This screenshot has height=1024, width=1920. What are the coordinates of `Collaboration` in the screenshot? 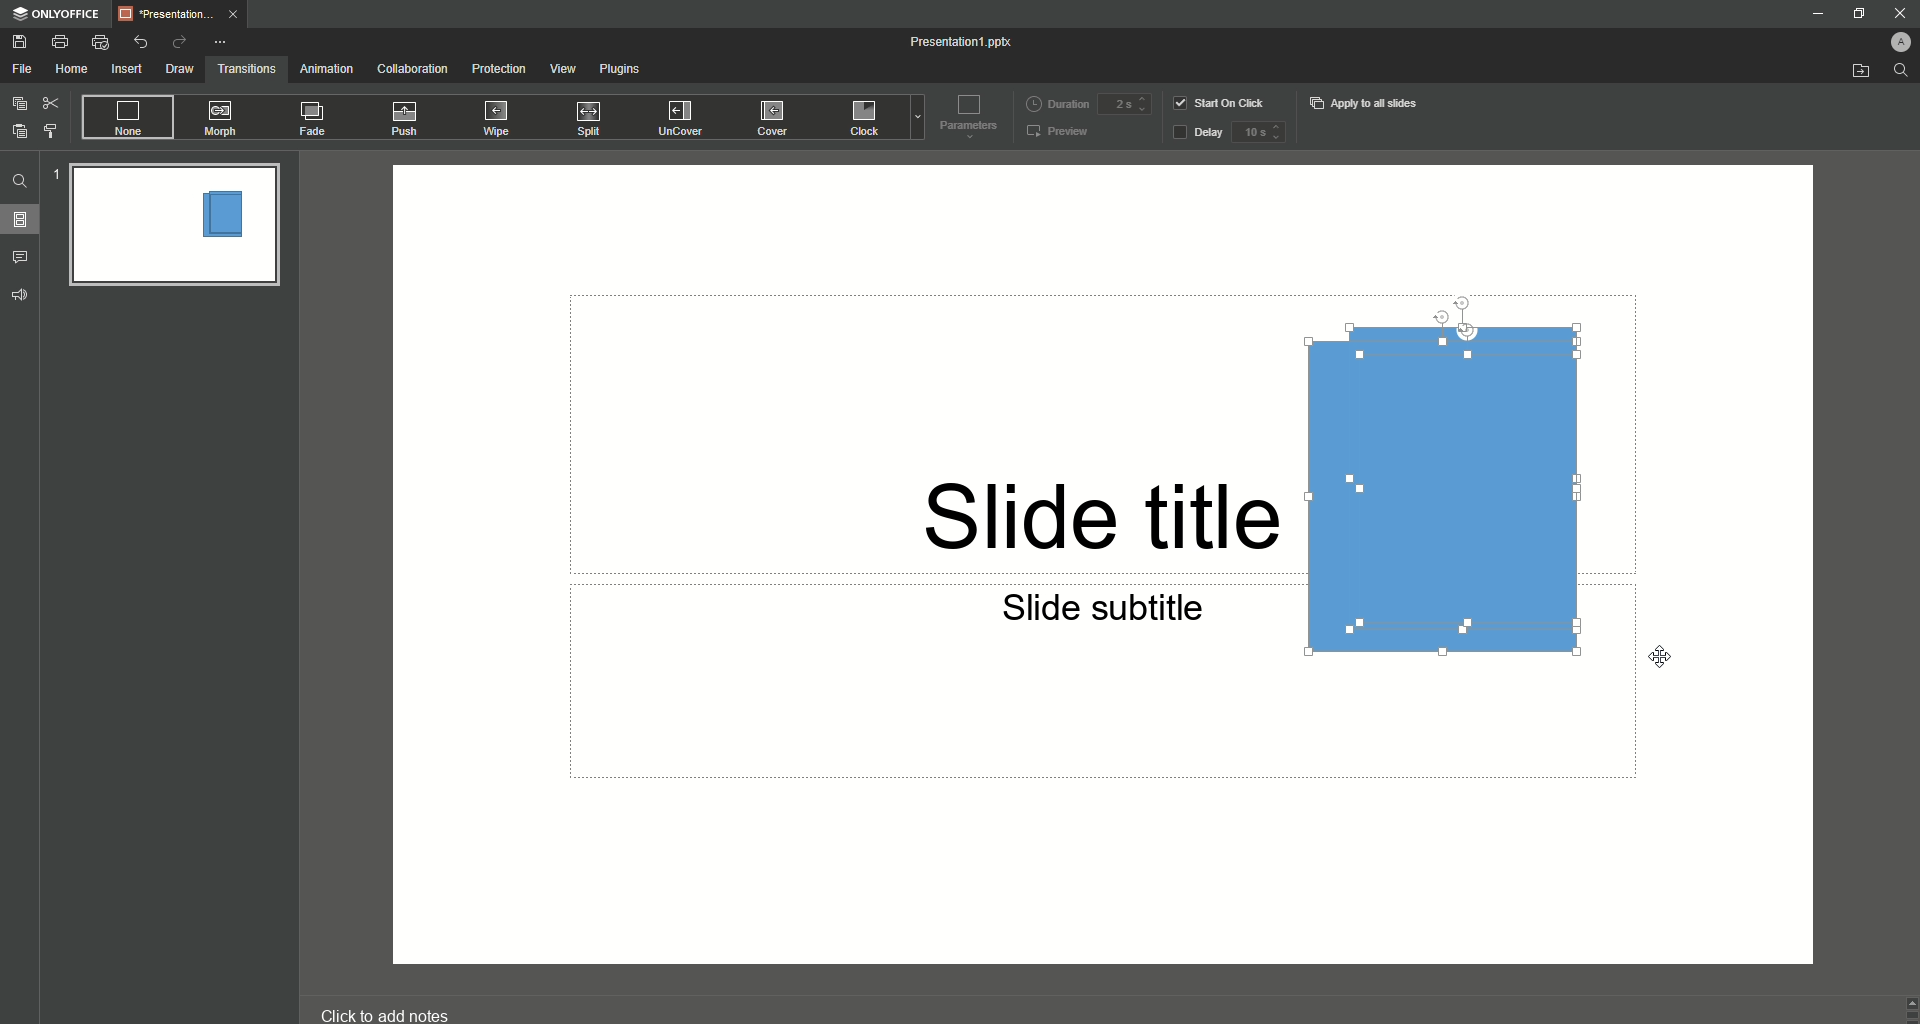 It's located at (413, 70).